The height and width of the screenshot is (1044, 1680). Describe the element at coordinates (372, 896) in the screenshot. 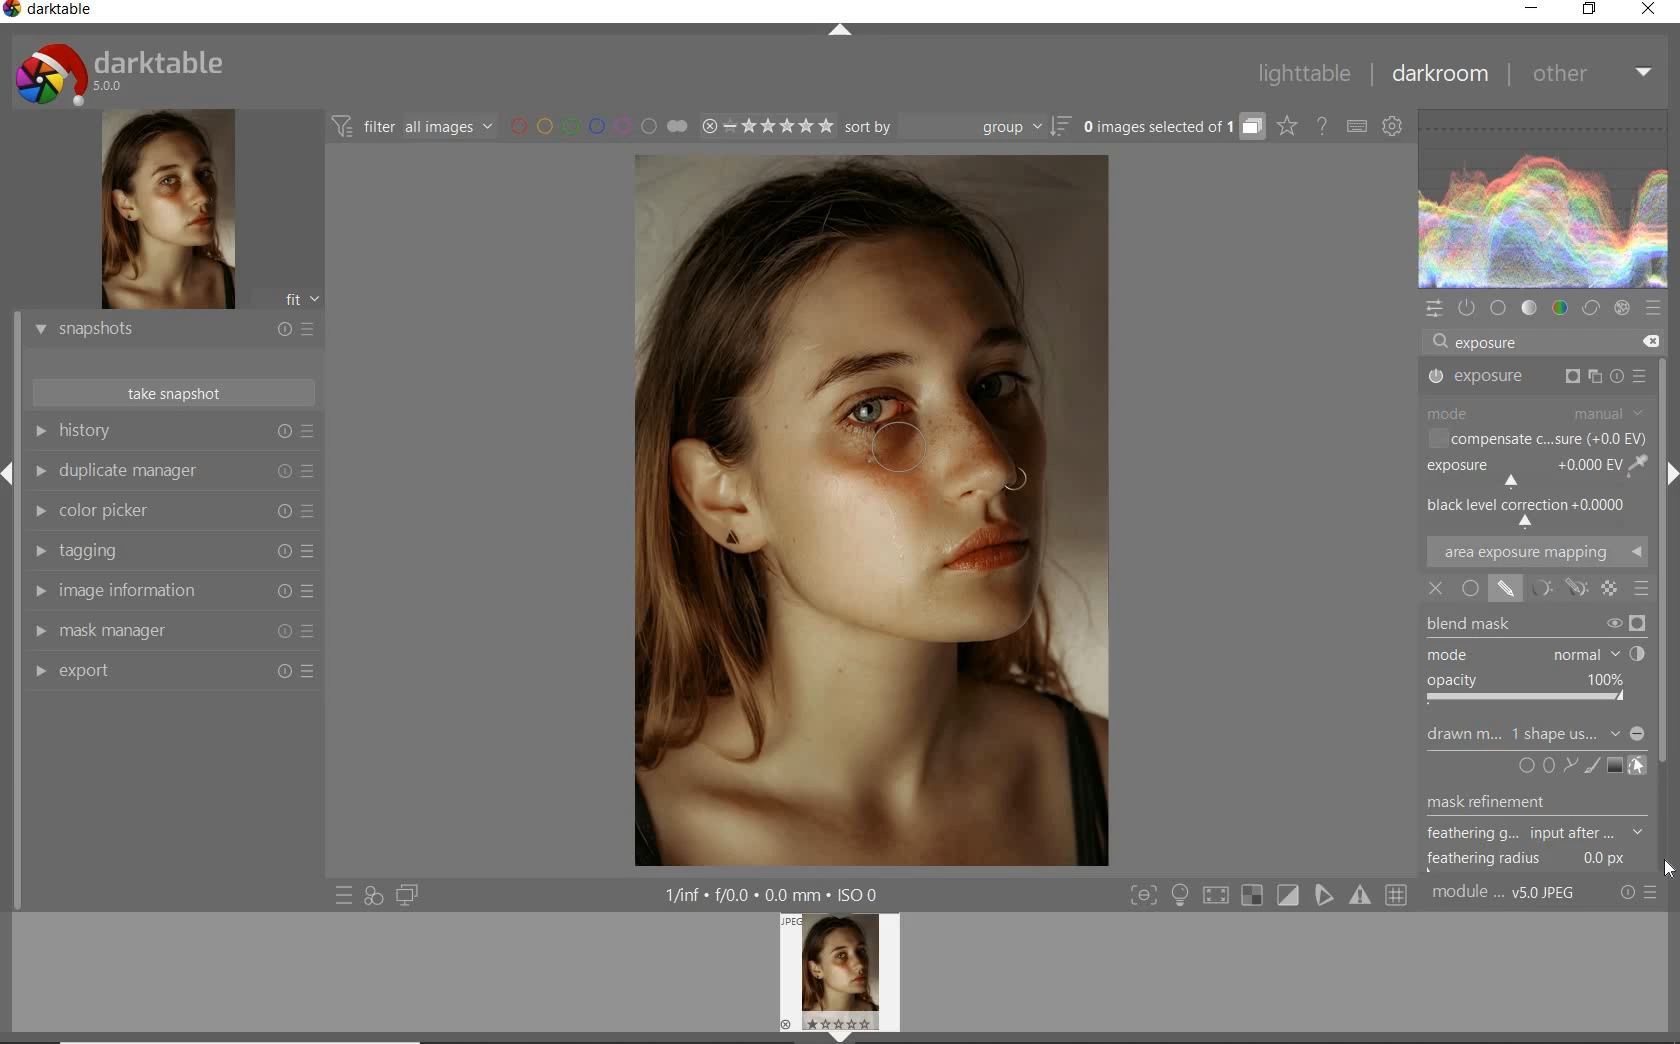

I see `quick access for applying any of your styles` at that location.